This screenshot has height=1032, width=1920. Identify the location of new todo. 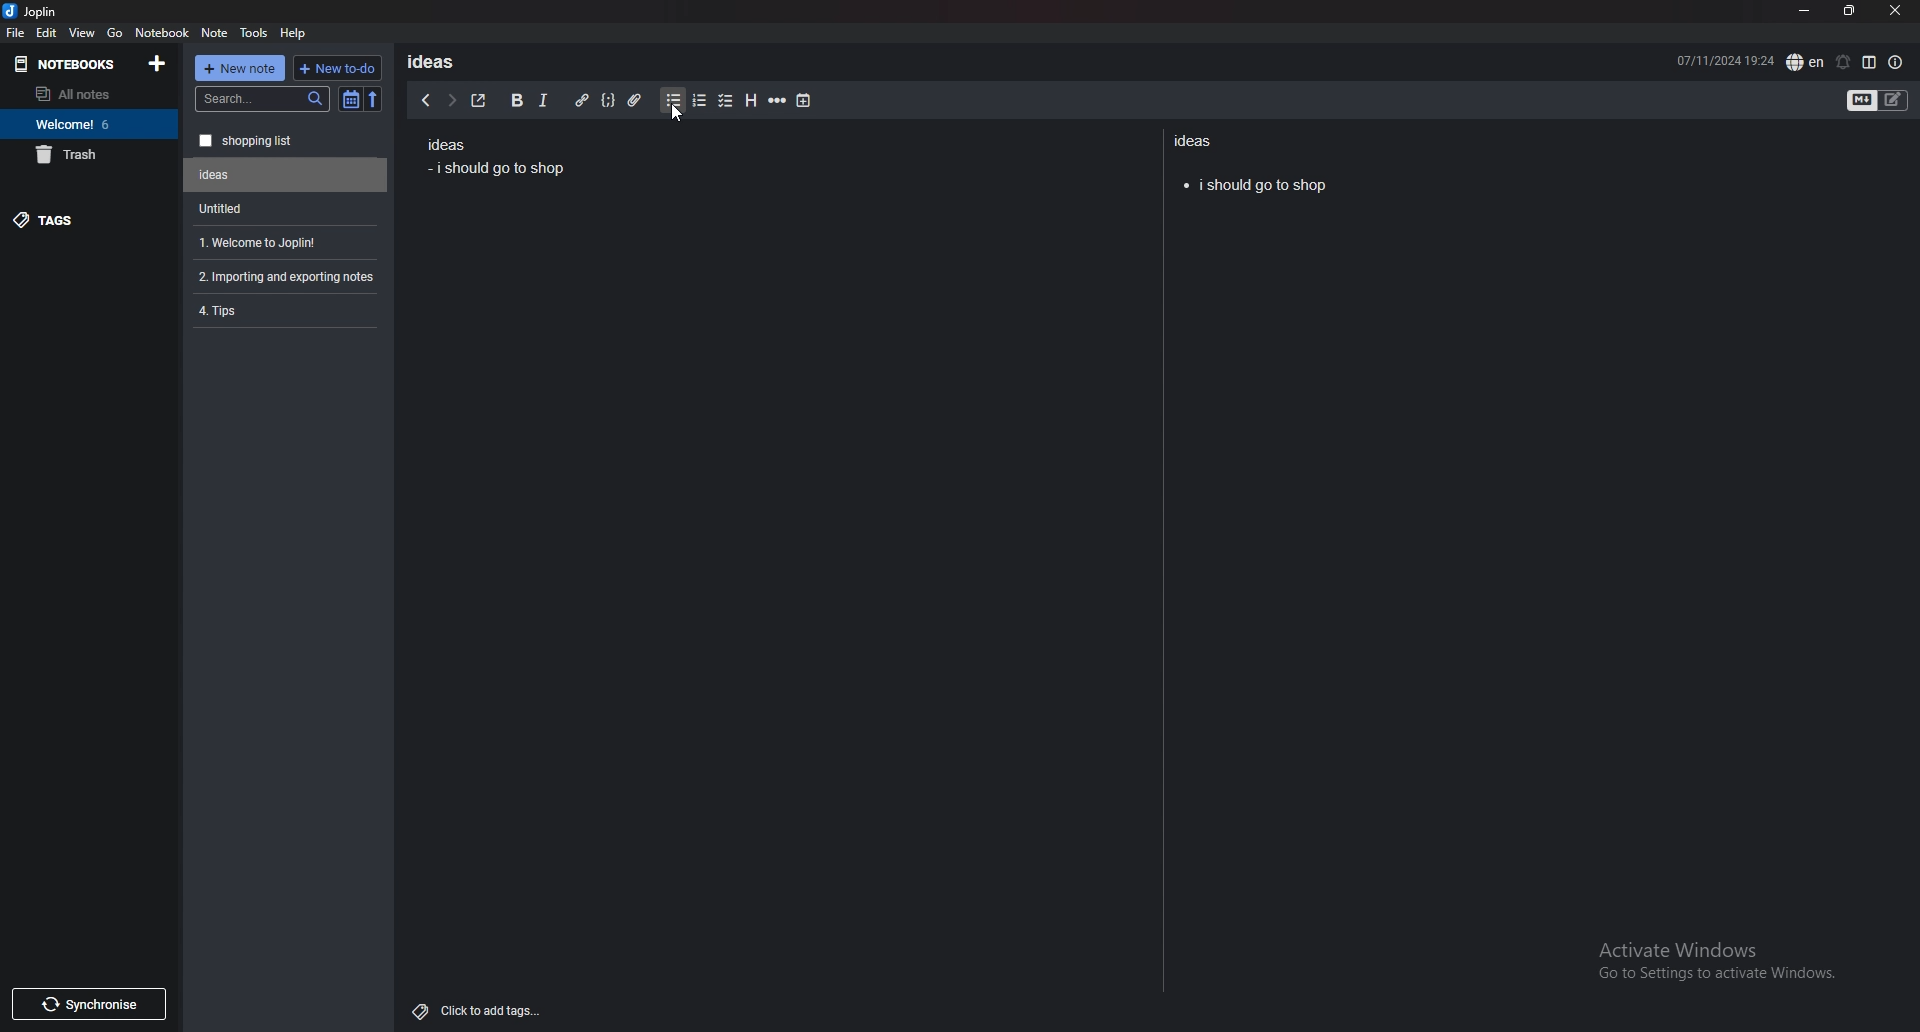
(335, 68).